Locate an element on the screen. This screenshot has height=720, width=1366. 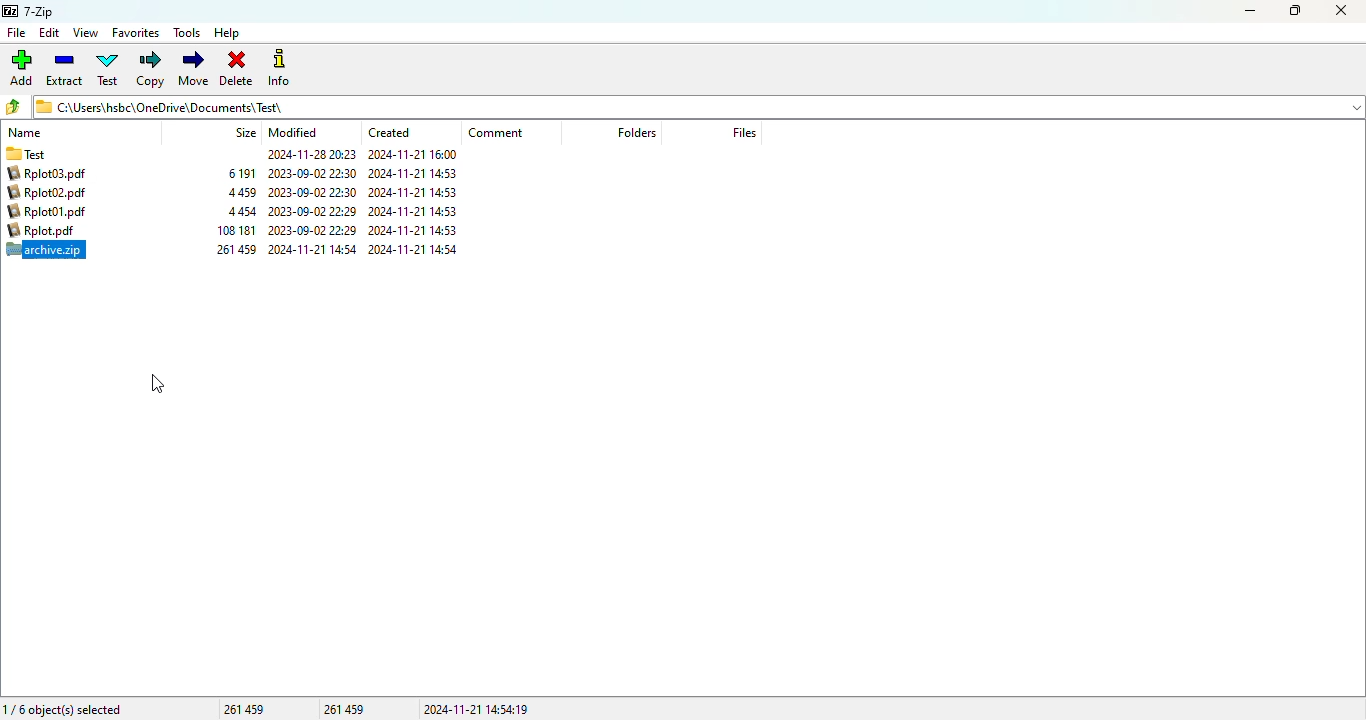
7-Zip is located at coordinates (28, 12).